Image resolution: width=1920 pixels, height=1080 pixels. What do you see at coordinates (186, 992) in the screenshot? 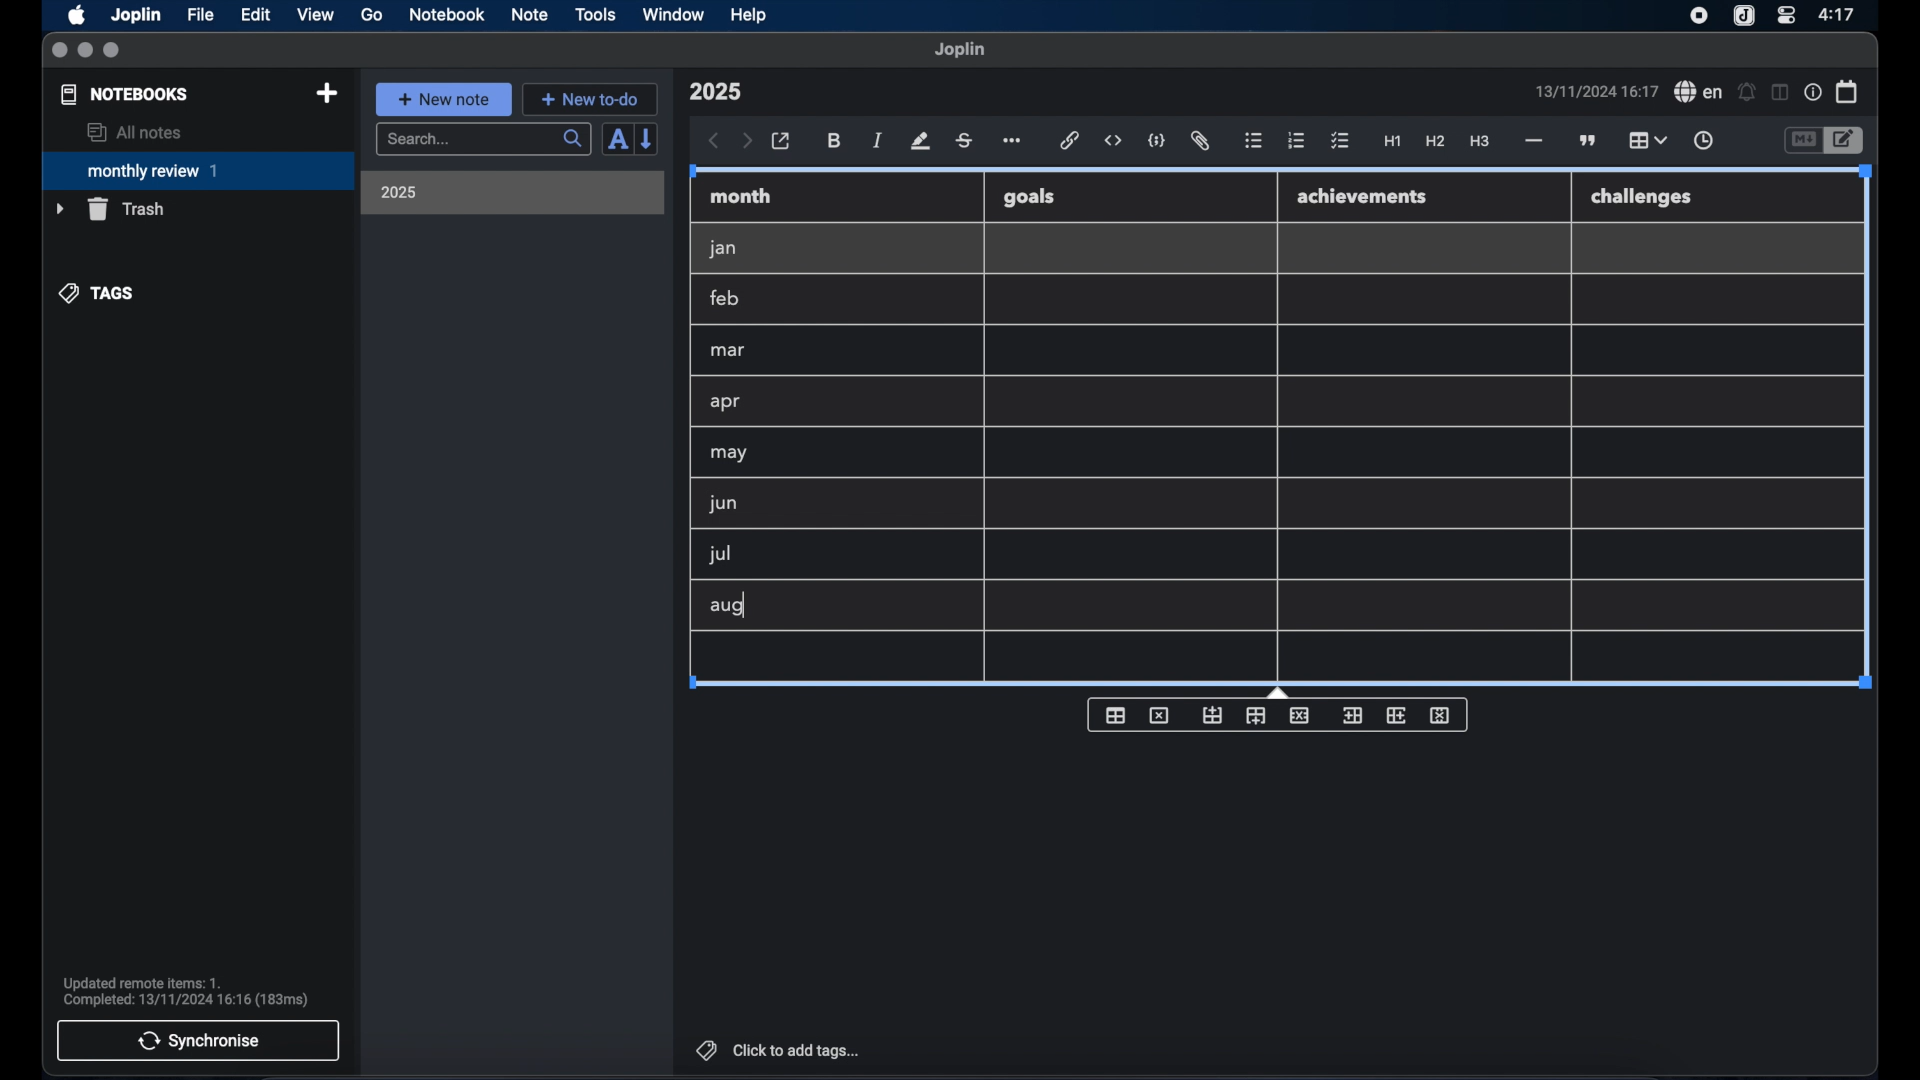
I see `sync notification` at bounding box center [186, 992].